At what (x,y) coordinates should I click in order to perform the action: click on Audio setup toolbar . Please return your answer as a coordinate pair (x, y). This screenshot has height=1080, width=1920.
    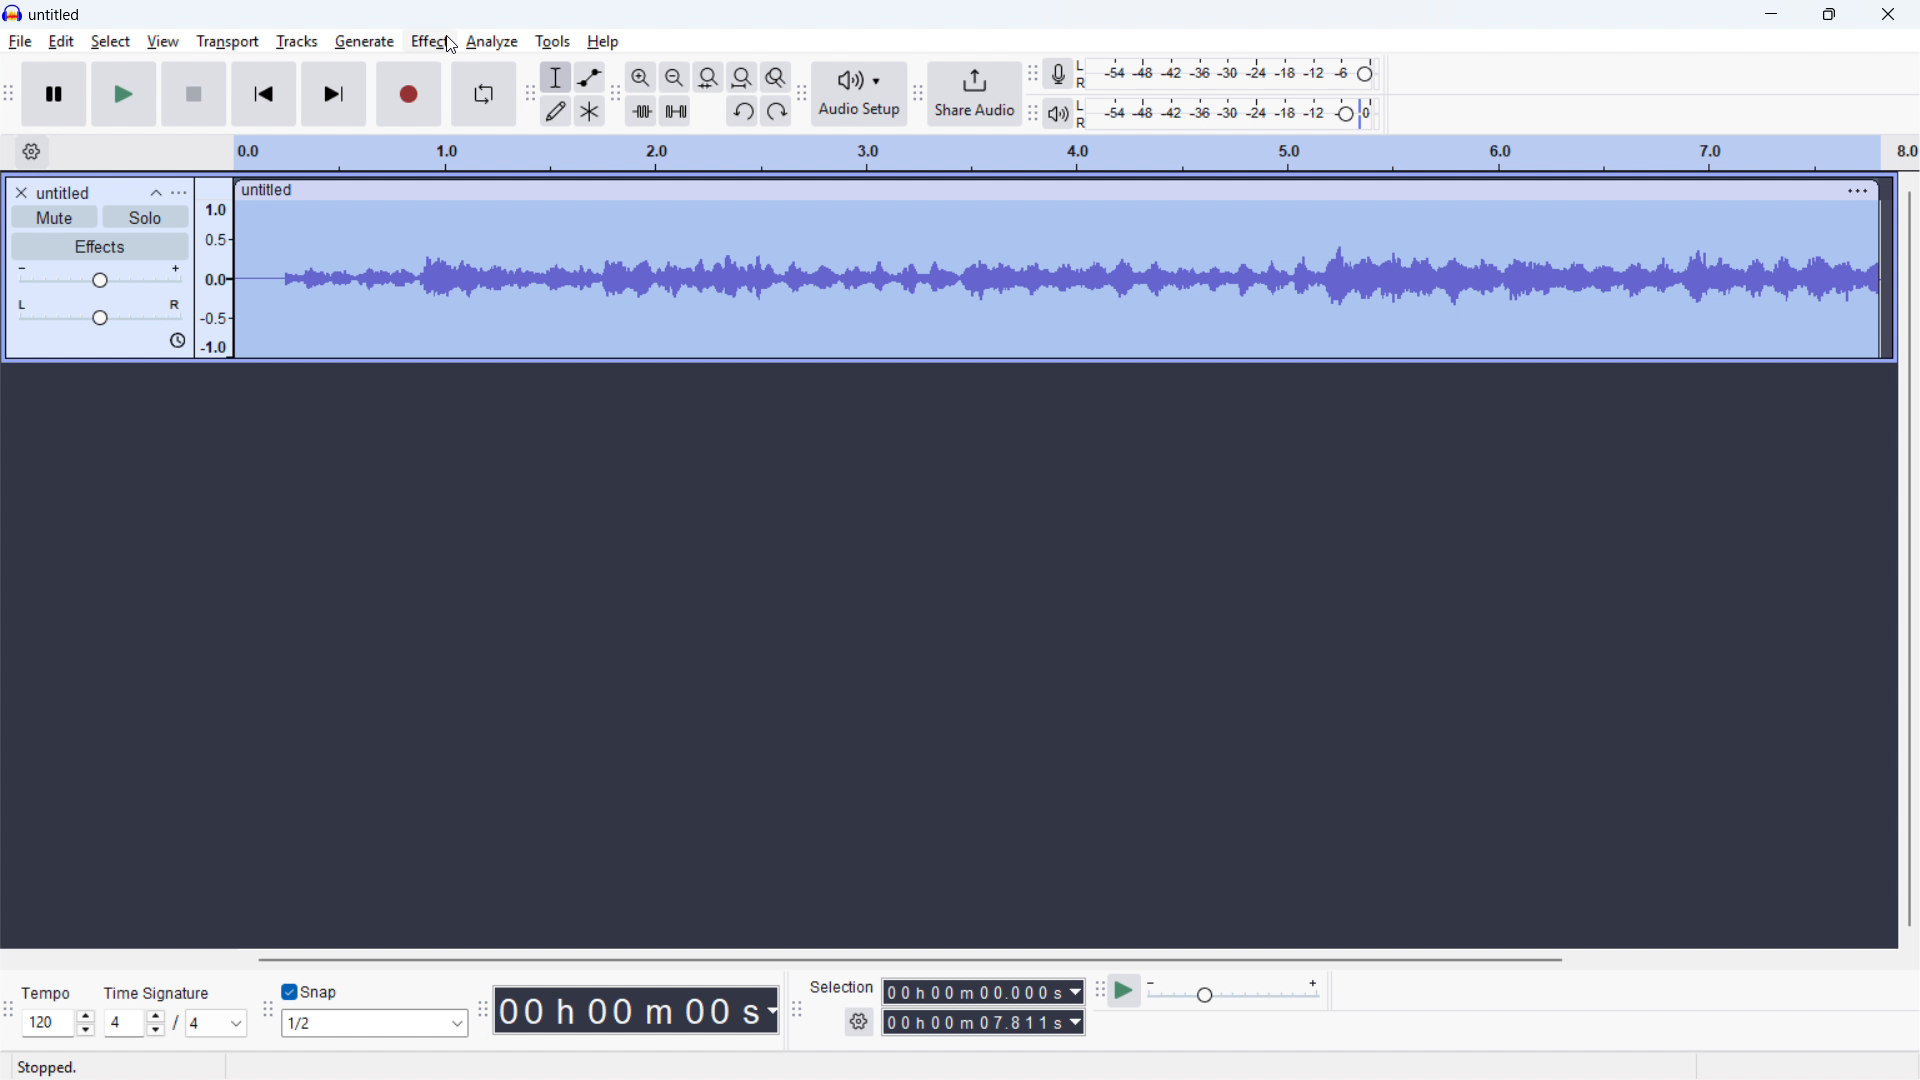
    Looking at the image, I should click on (802, 95).